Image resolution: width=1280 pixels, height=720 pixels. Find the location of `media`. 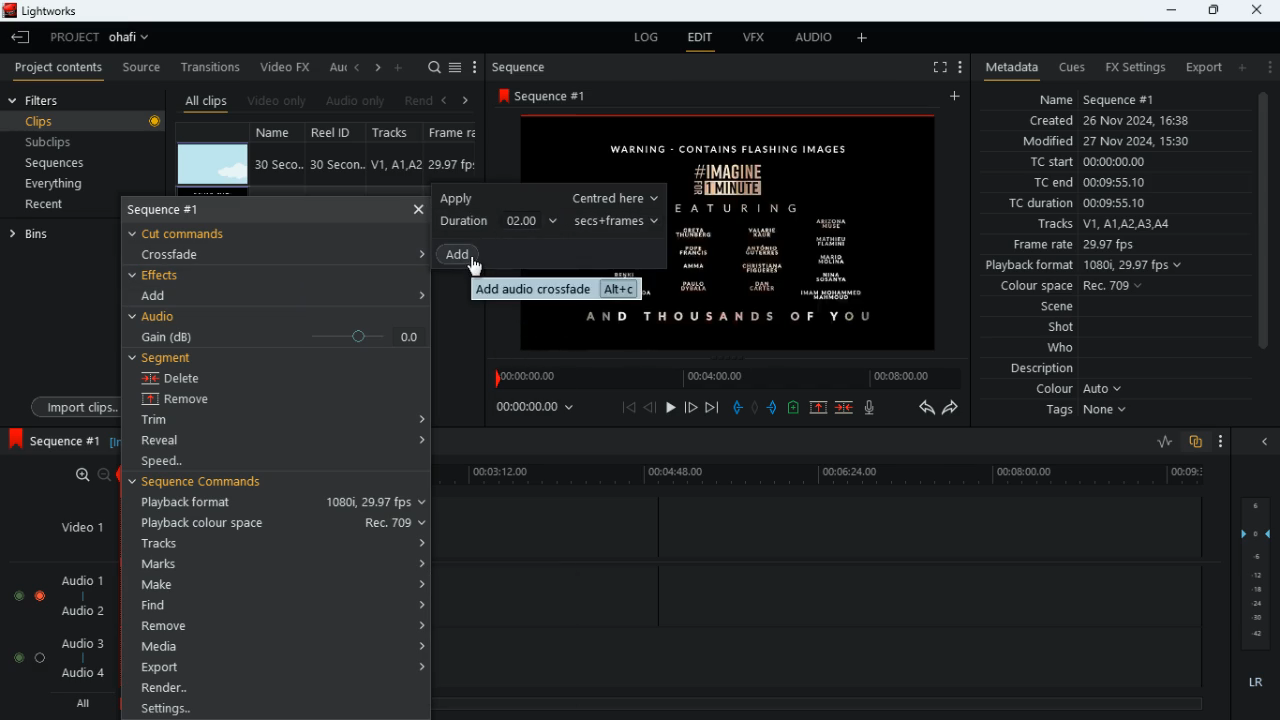

media is located at coordinates (282, 645).